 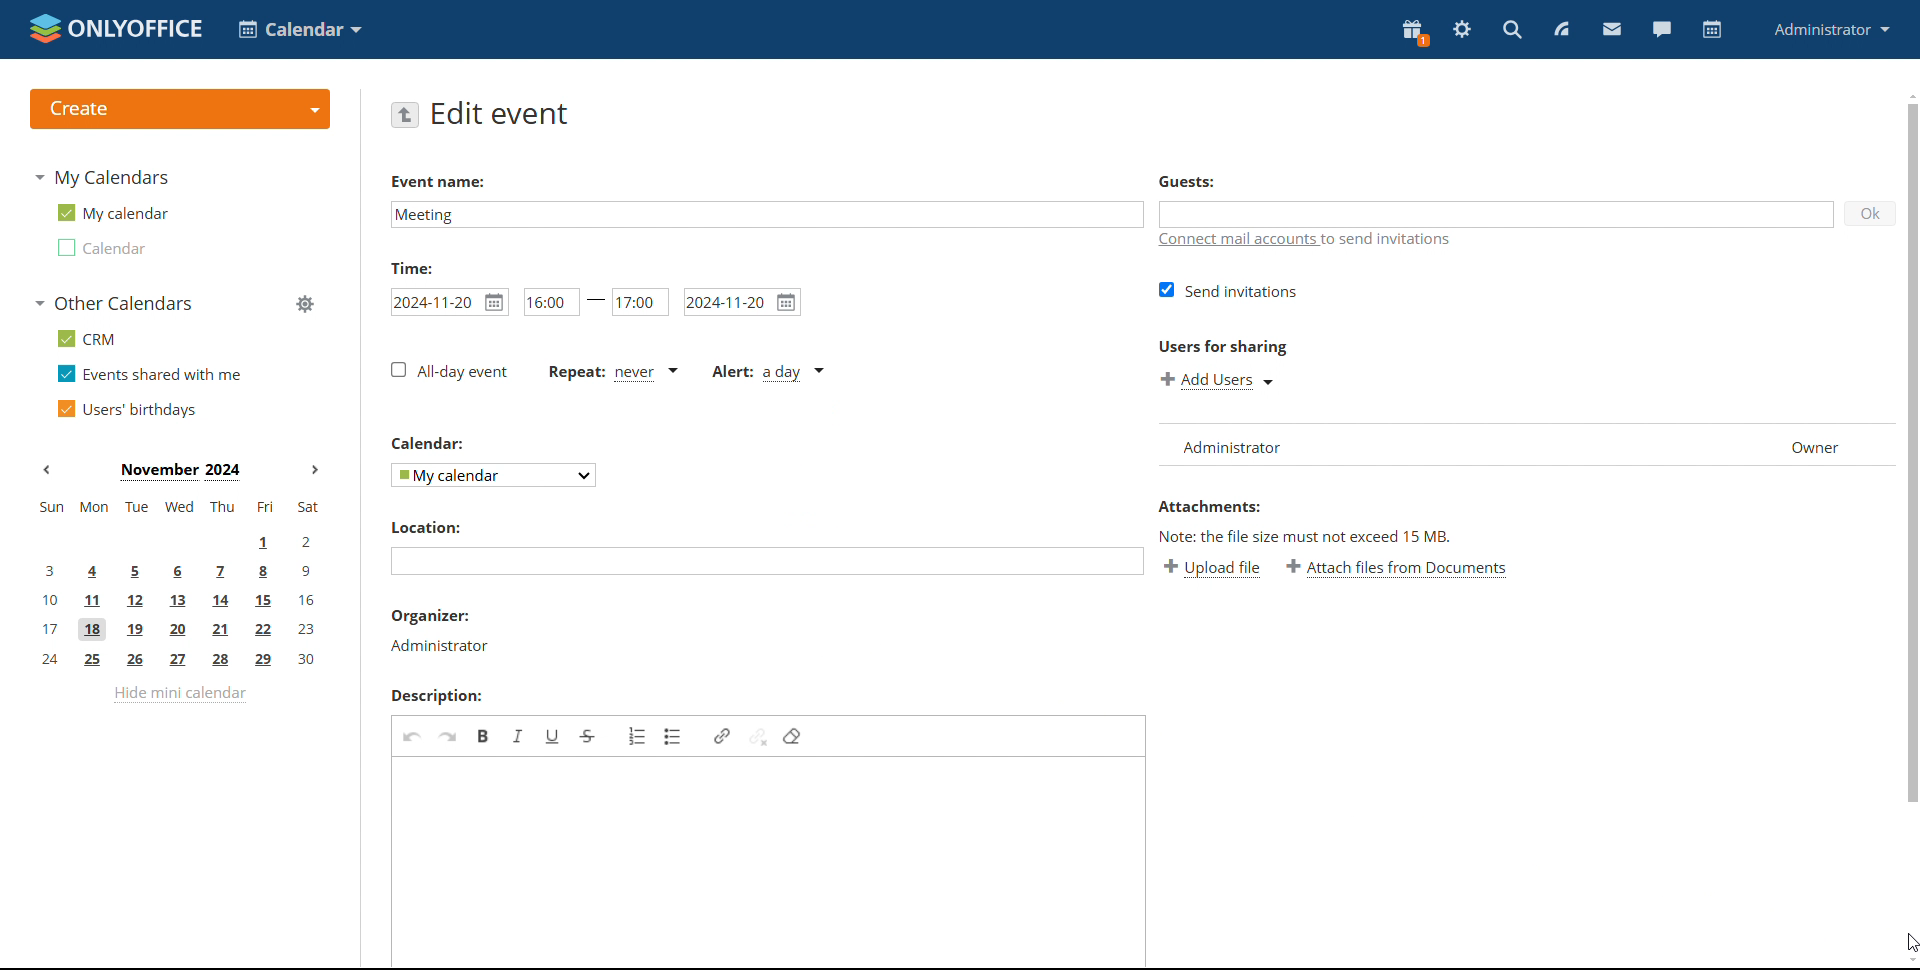 What do you see at coordinates (113, 28) in the screenshot?
I see `logo` at bounding box center [113, 28].